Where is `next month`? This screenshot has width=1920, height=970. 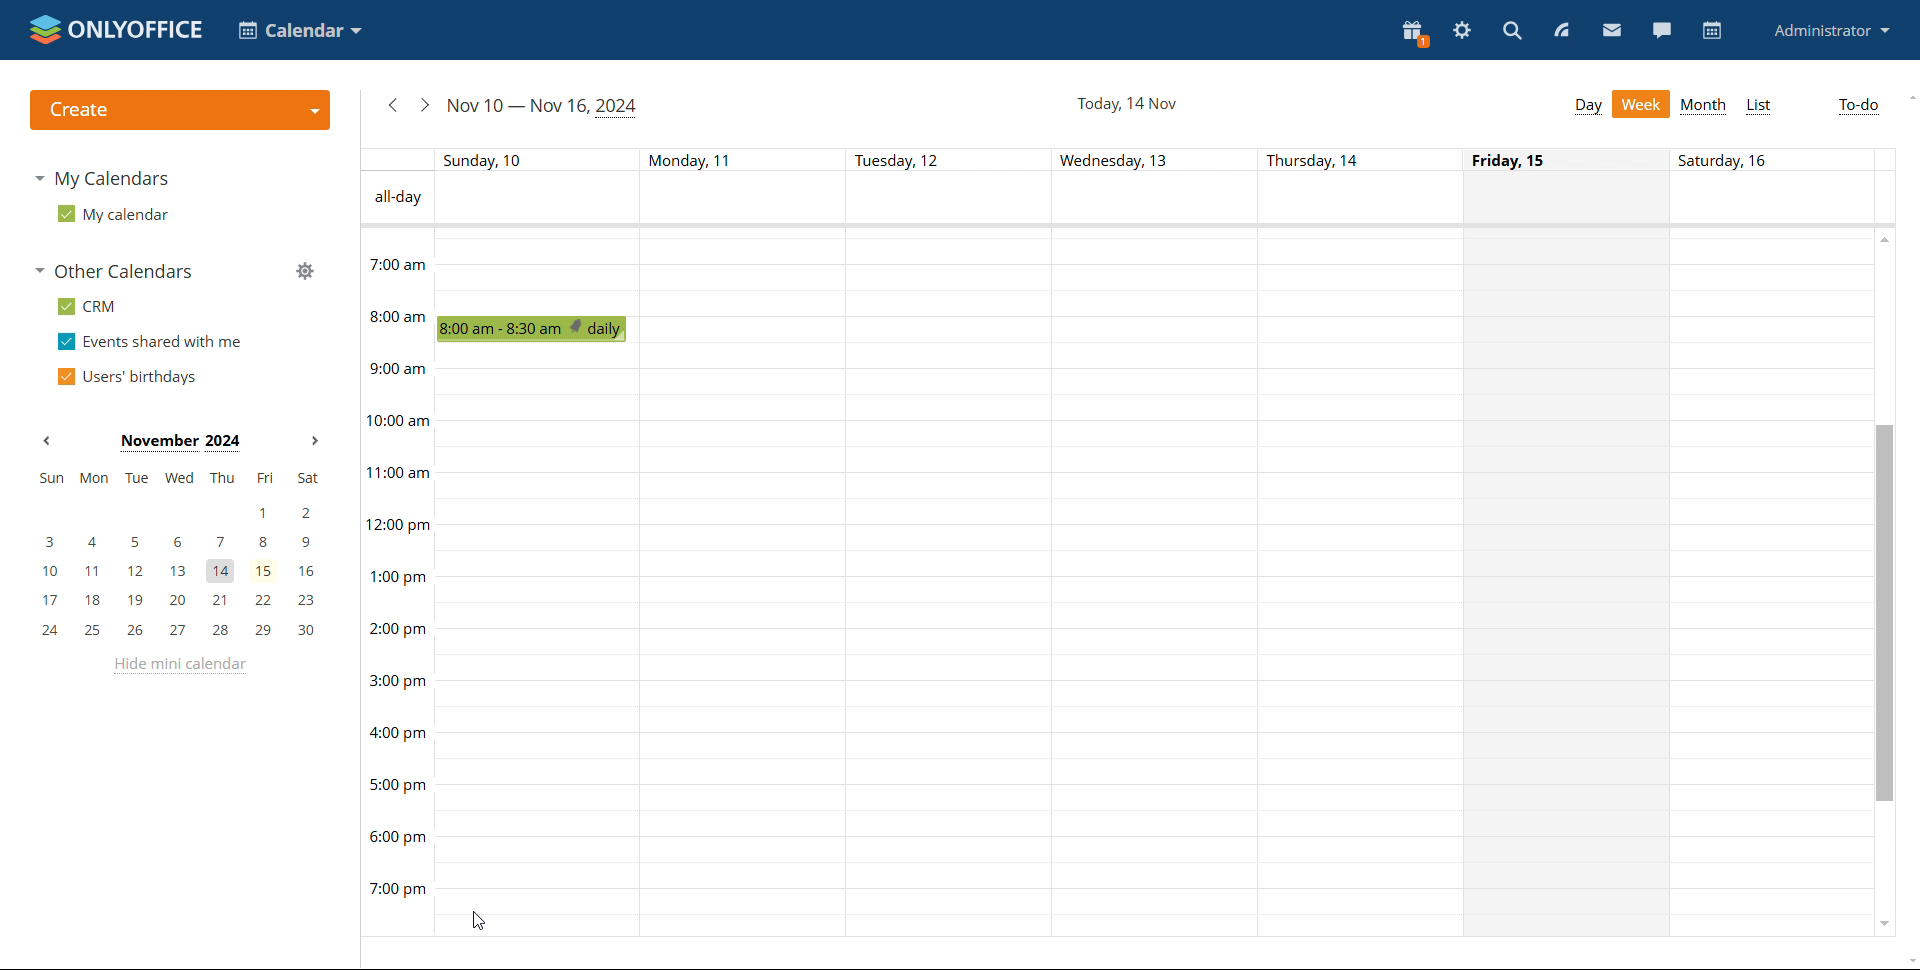
next month is located at coordinates (312, 442).